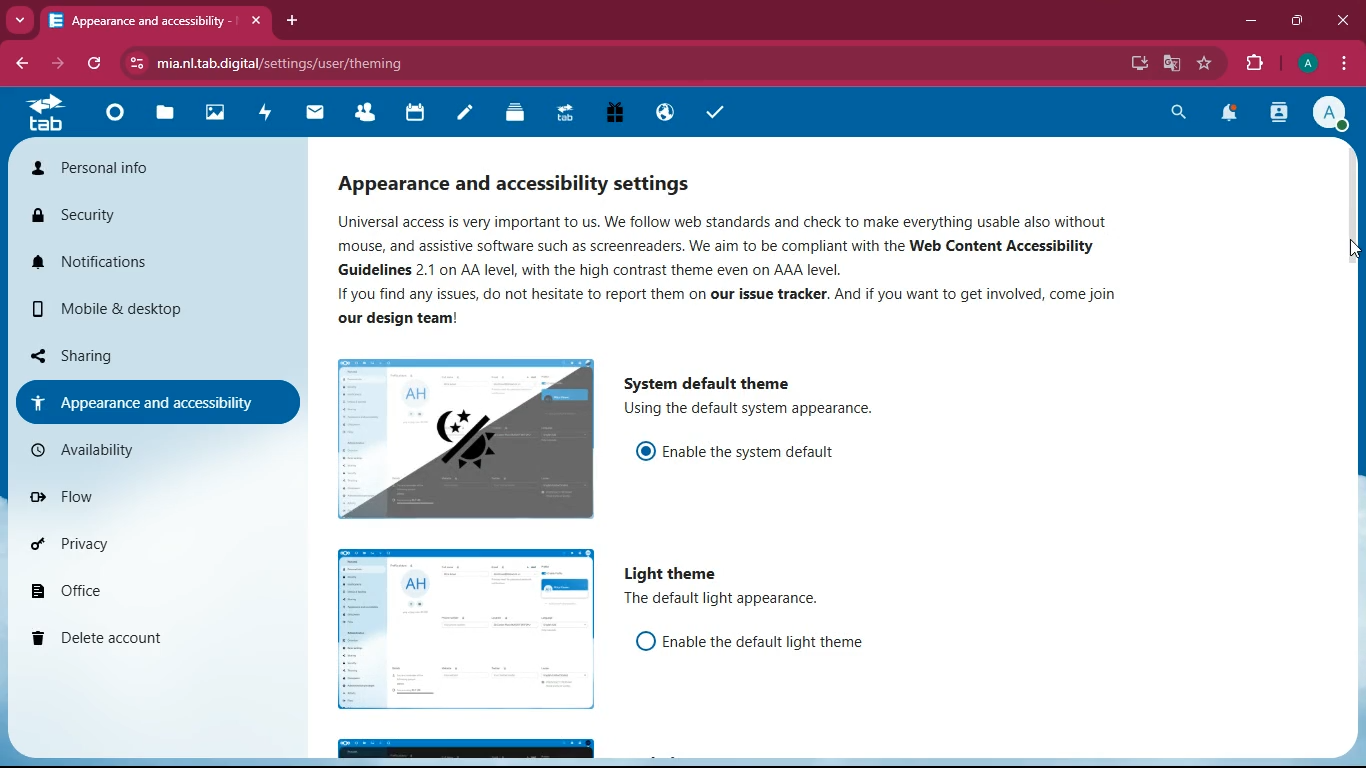  Describe the element at coordinates (129, 168) in the screenshot. I see `personal info` at that location.